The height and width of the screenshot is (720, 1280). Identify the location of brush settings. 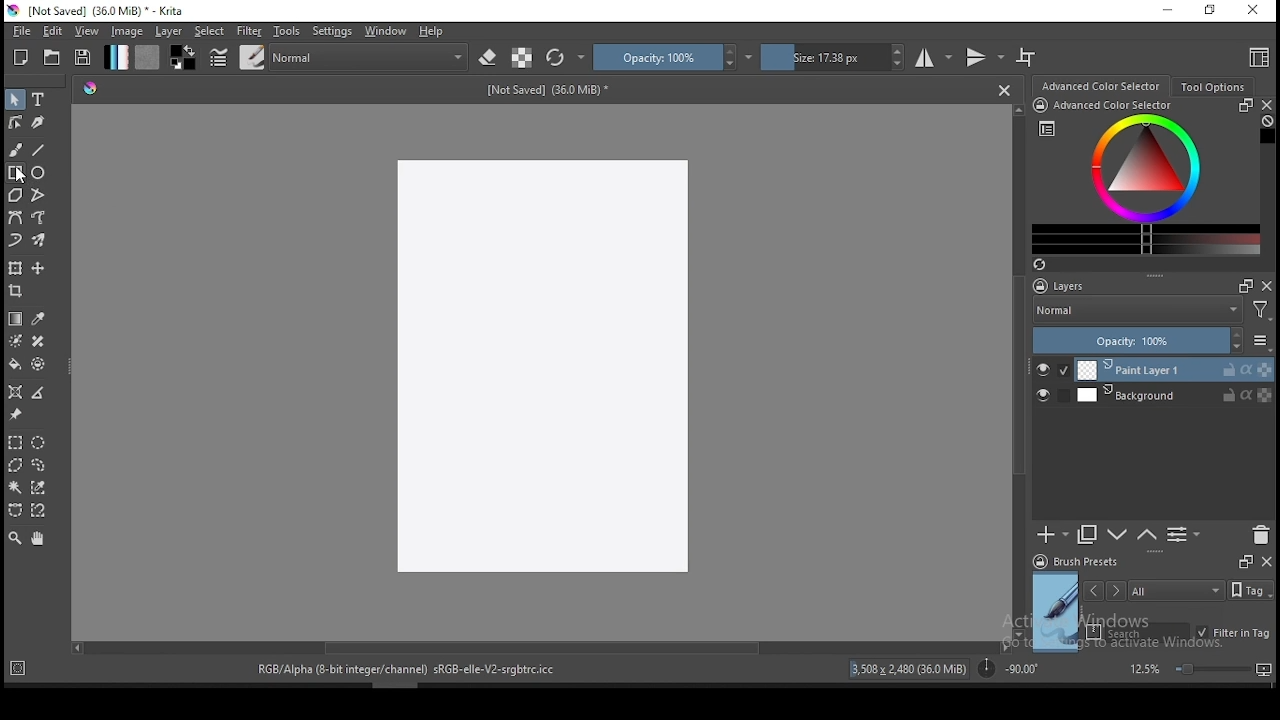
(217, 57).